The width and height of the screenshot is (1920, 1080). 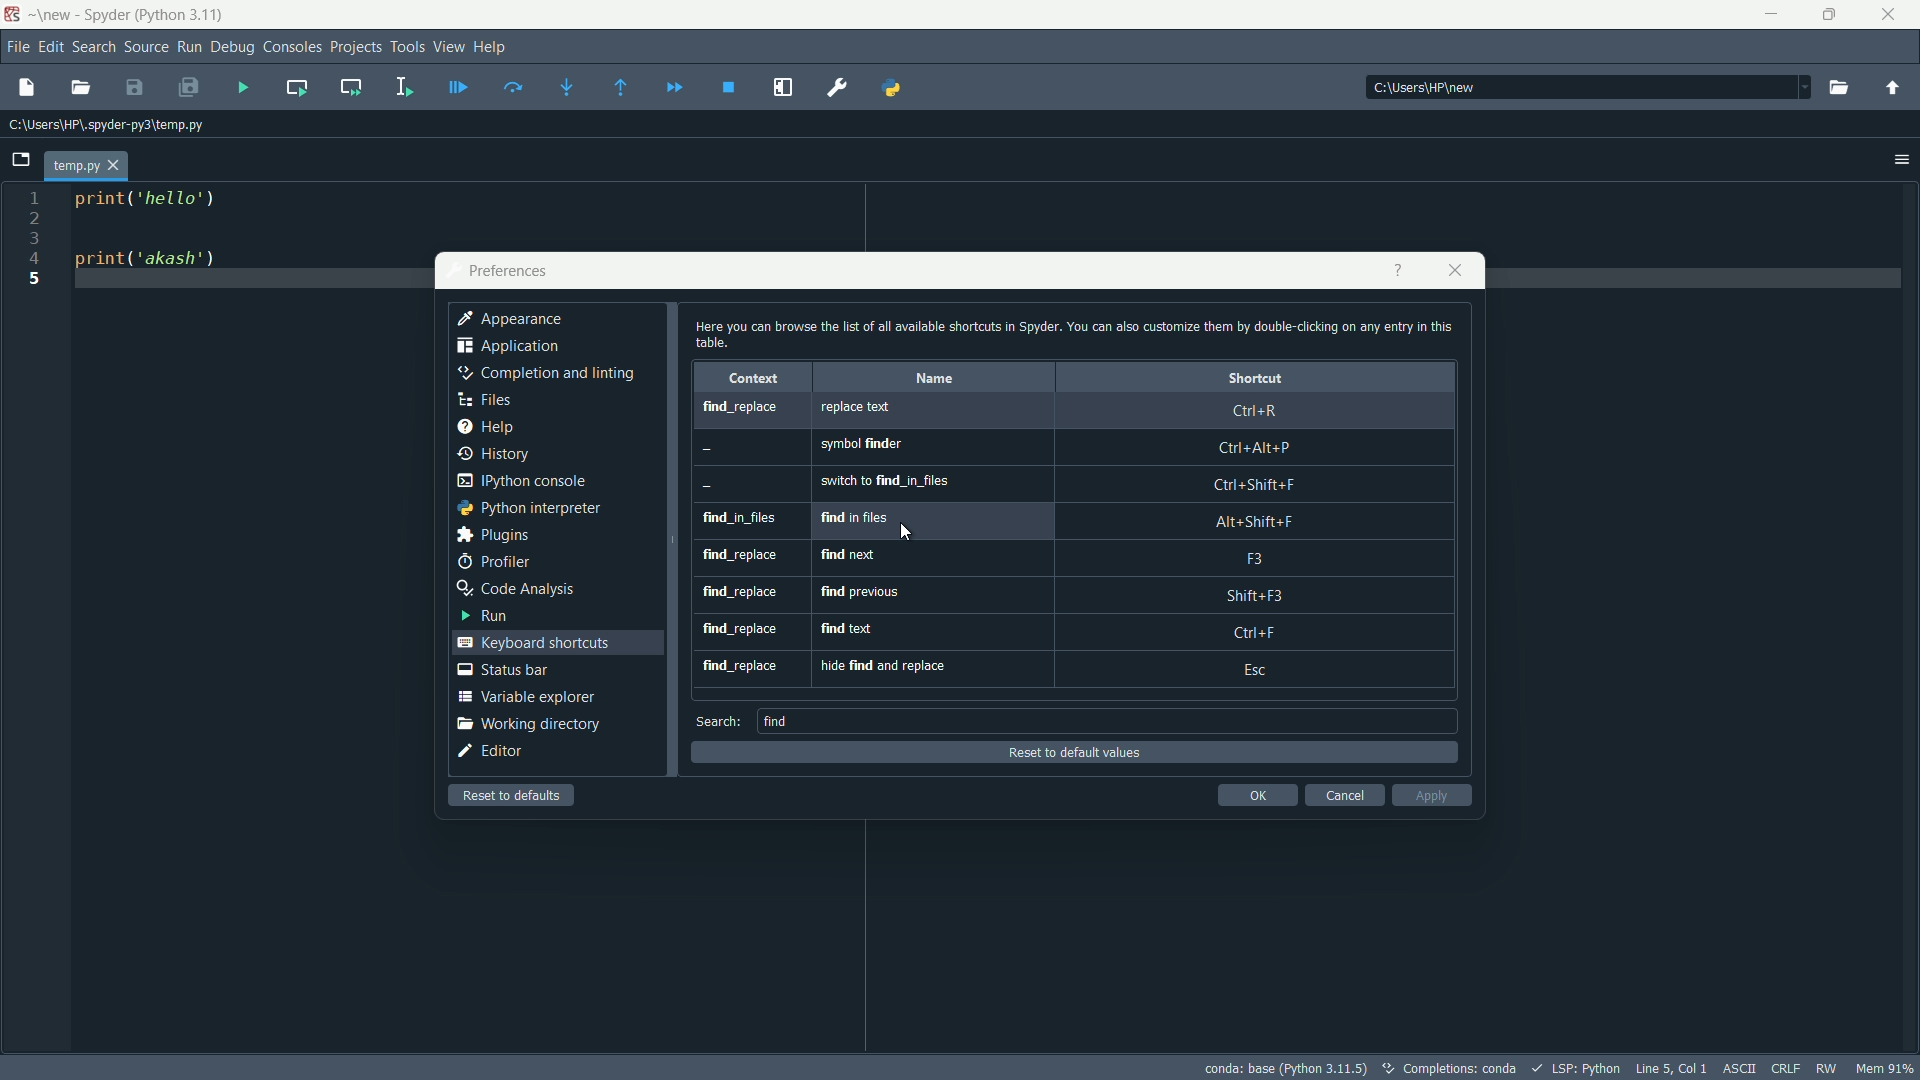 What do you see at coordinates (1069, 522) in the screenshot?
I see `find_in_files, find in files, alt+shift+f` at bounding box center [1069, 522].